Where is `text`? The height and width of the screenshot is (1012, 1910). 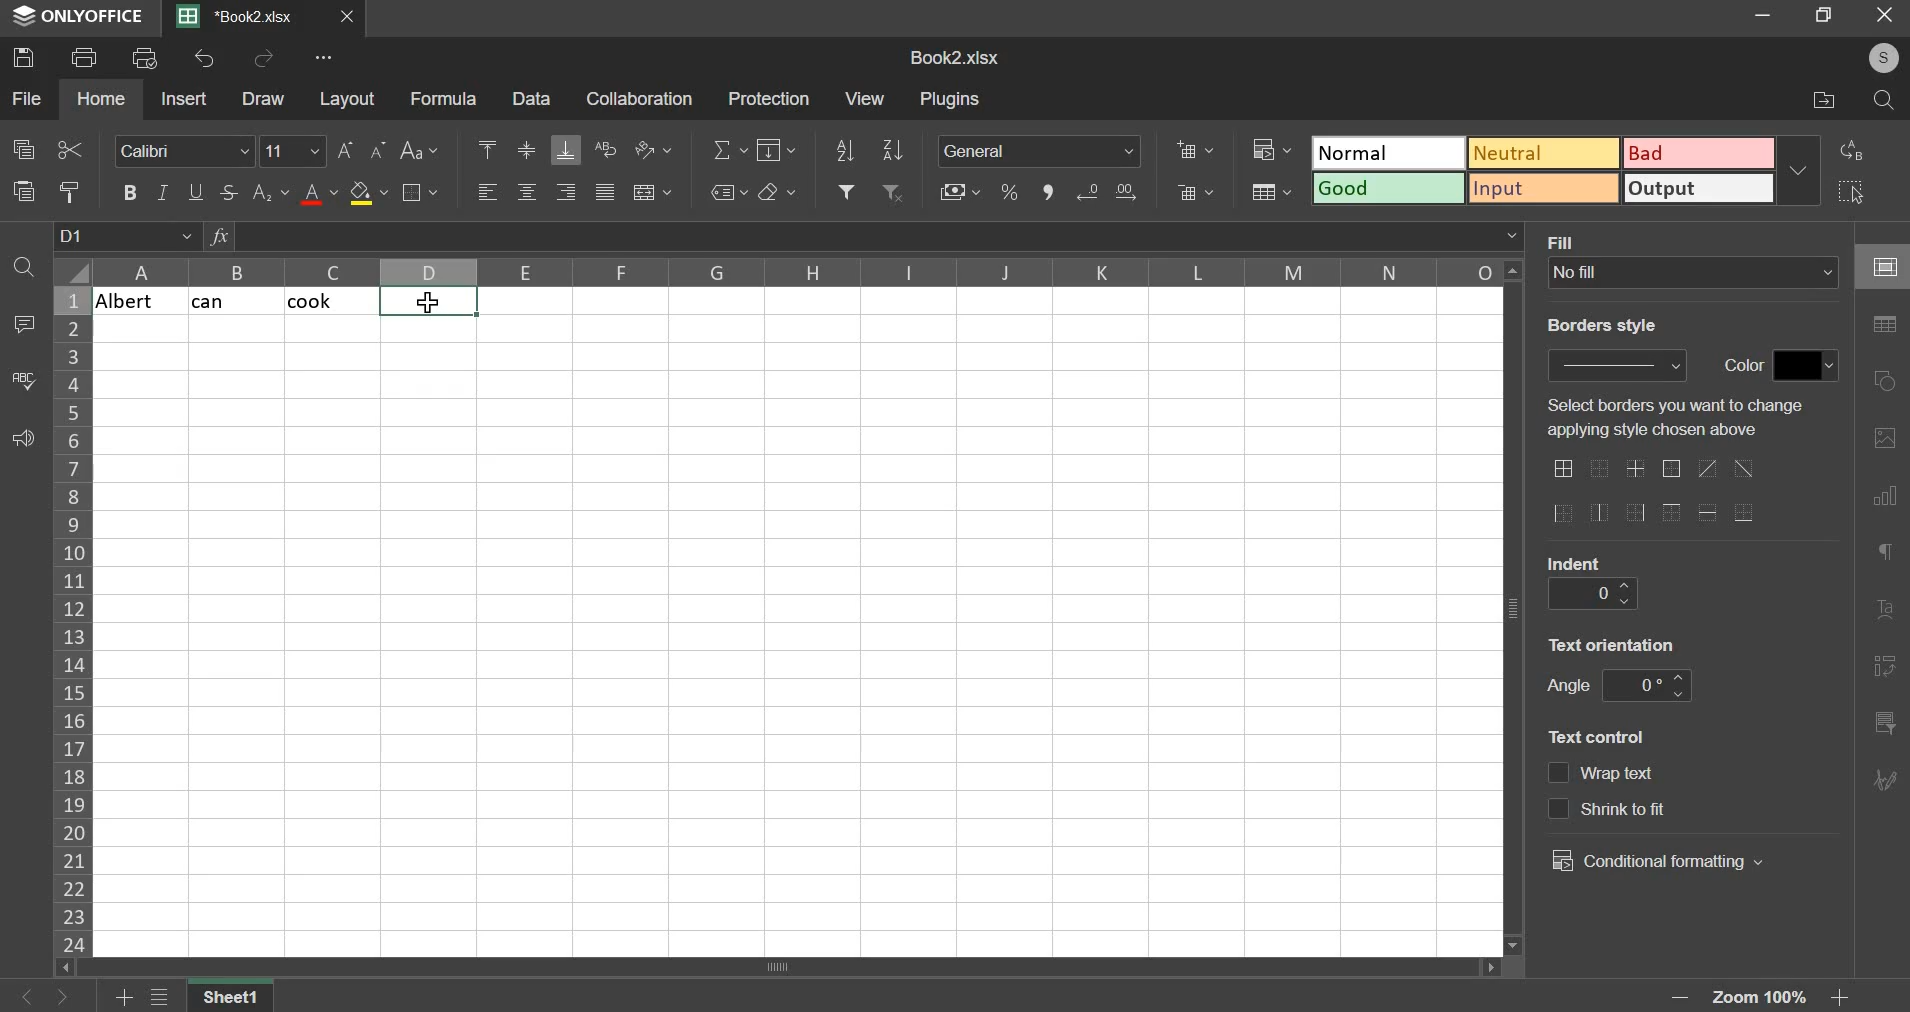
text is located at coordinates (1614, 643).